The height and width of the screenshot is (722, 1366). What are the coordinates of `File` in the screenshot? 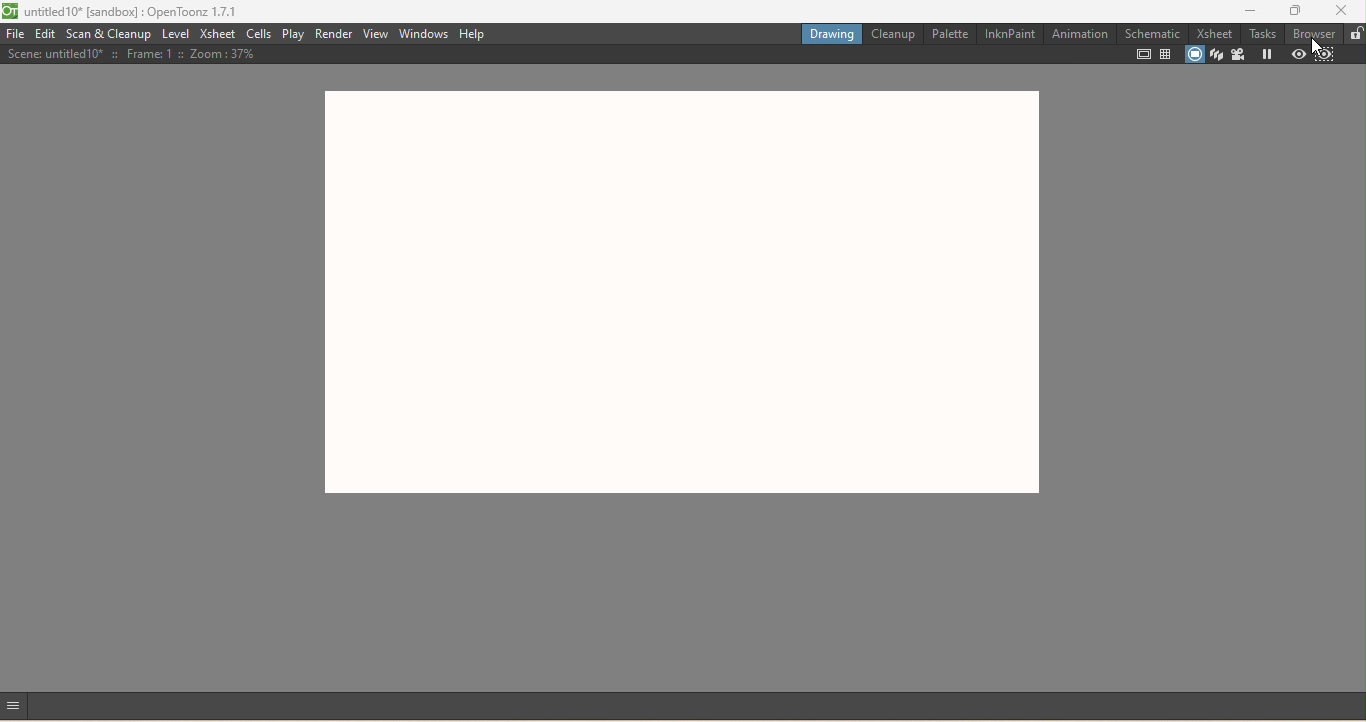 It's located at (16, 35).